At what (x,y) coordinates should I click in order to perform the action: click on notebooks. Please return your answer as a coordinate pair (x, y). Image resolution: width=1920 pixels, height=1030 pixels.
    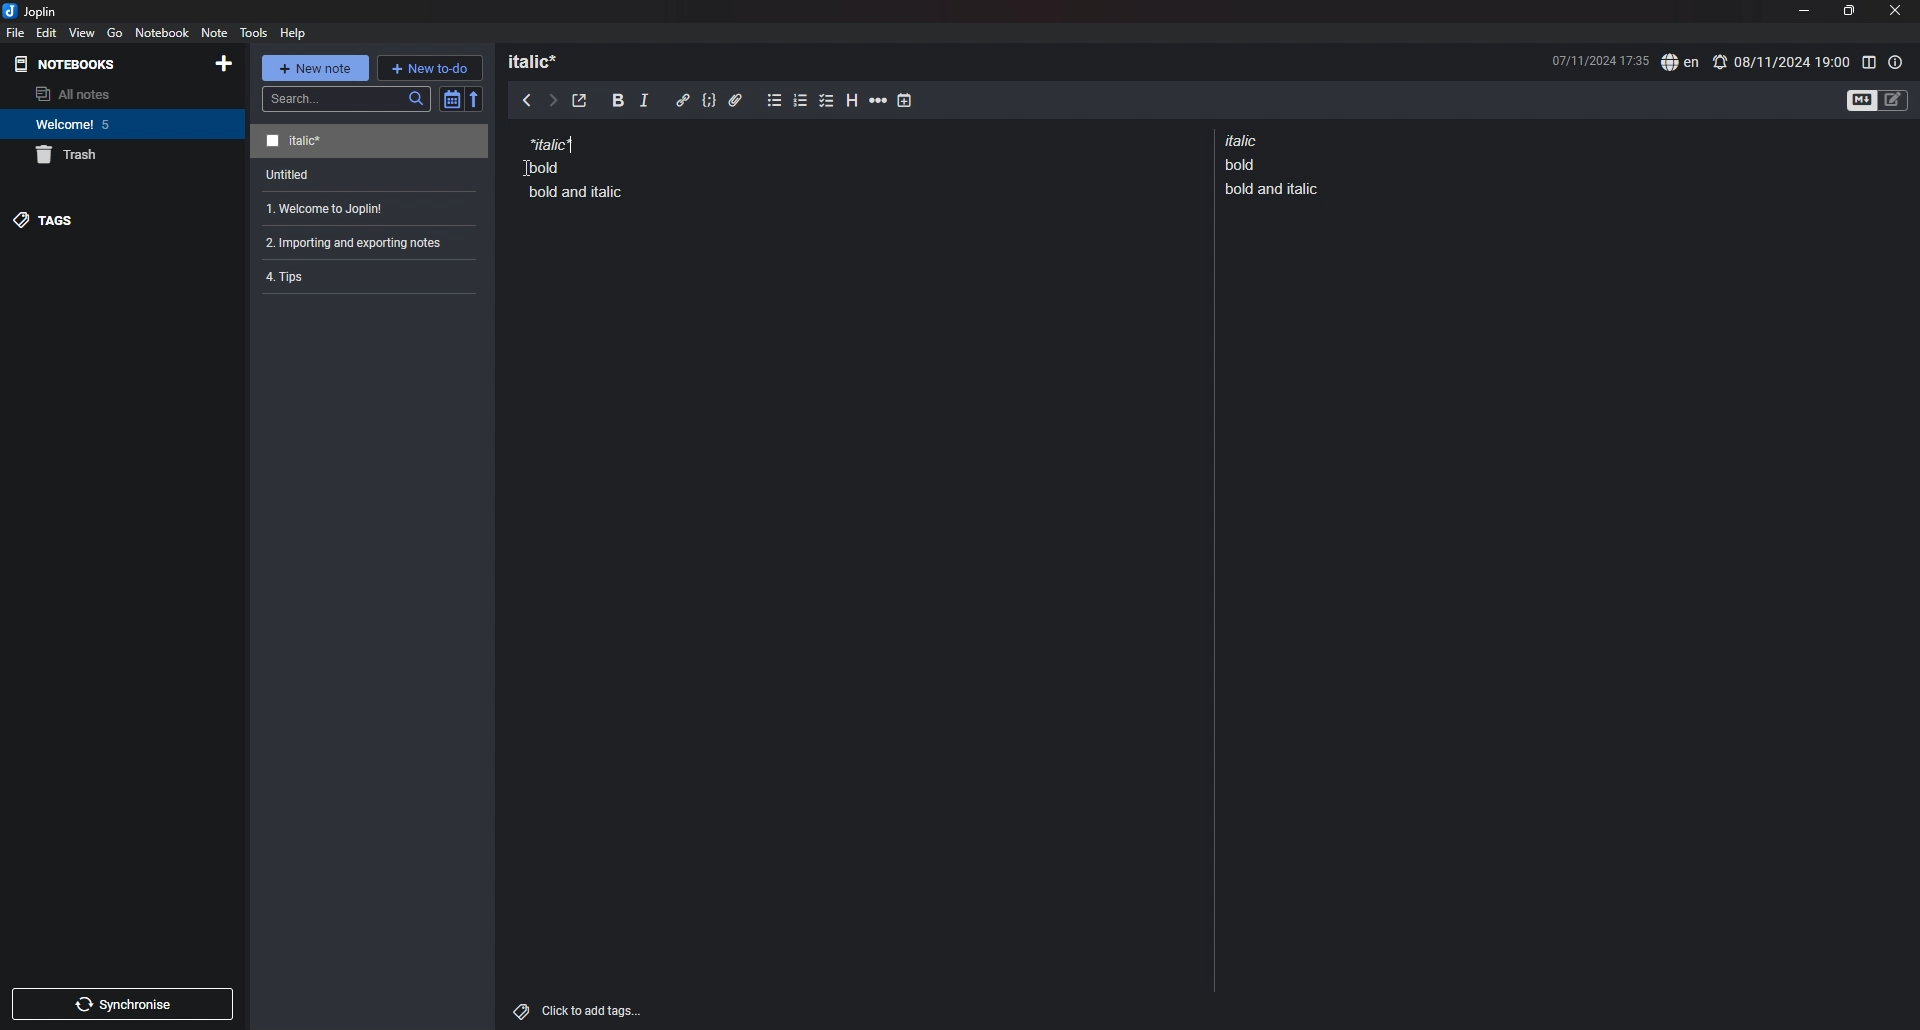
    Looking at the image, I should click on (70, 64).